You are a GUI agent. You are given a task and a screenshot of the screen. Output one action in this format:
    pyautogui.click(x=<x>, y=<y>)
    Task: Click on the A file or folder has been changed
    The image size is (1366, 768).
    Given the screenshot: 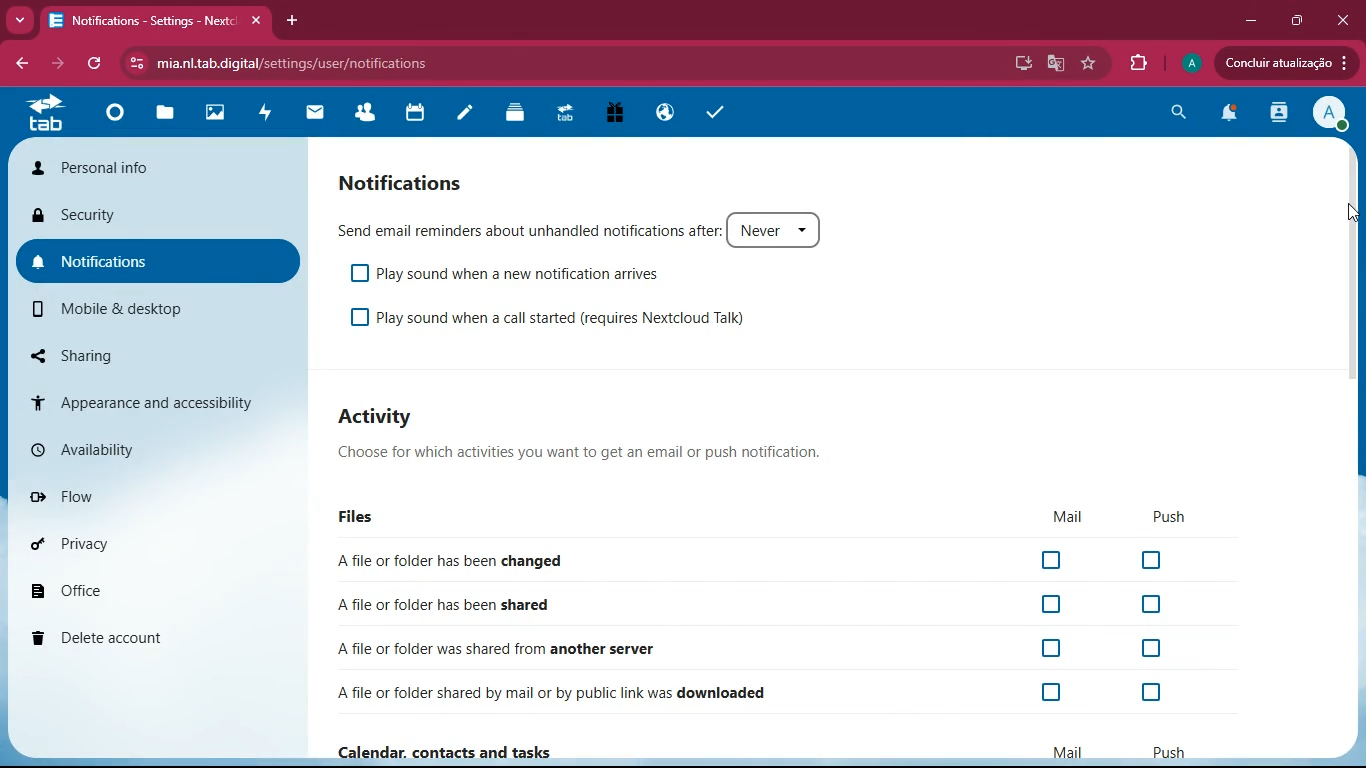 What is the action you would take?
    pyautogui.click(x=539, y=560)
    